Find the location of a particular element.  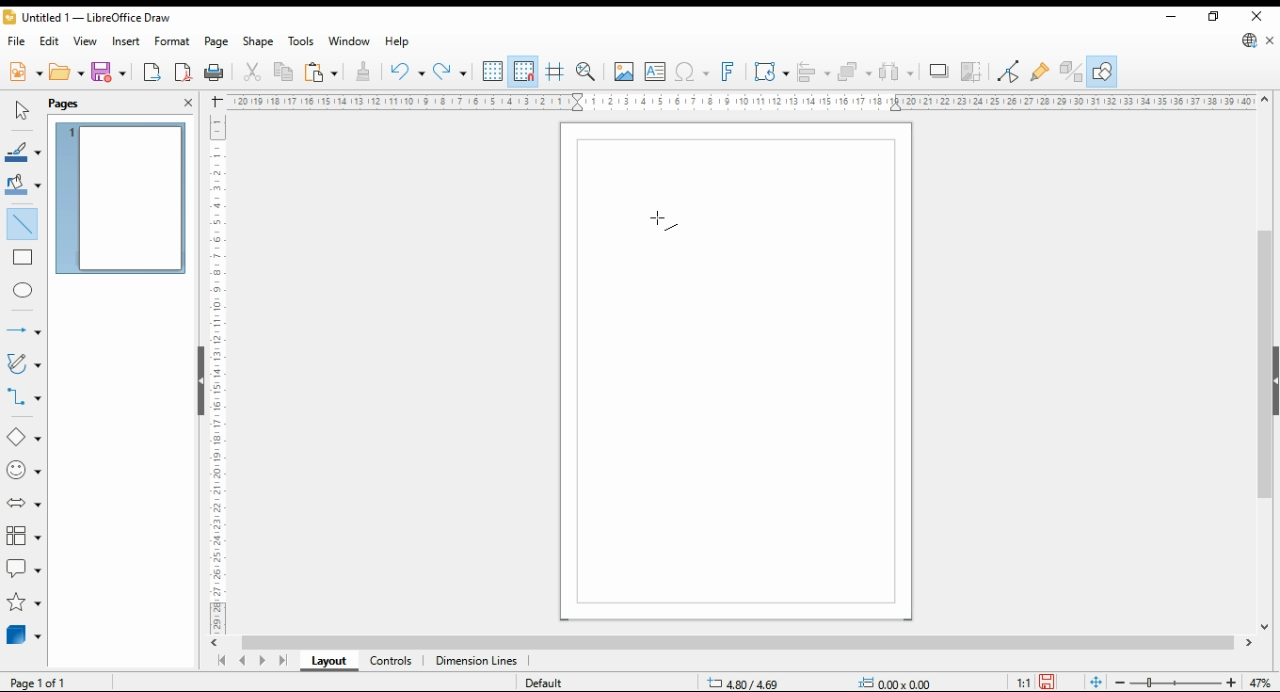

previous page is located at coordinates (242, 662).